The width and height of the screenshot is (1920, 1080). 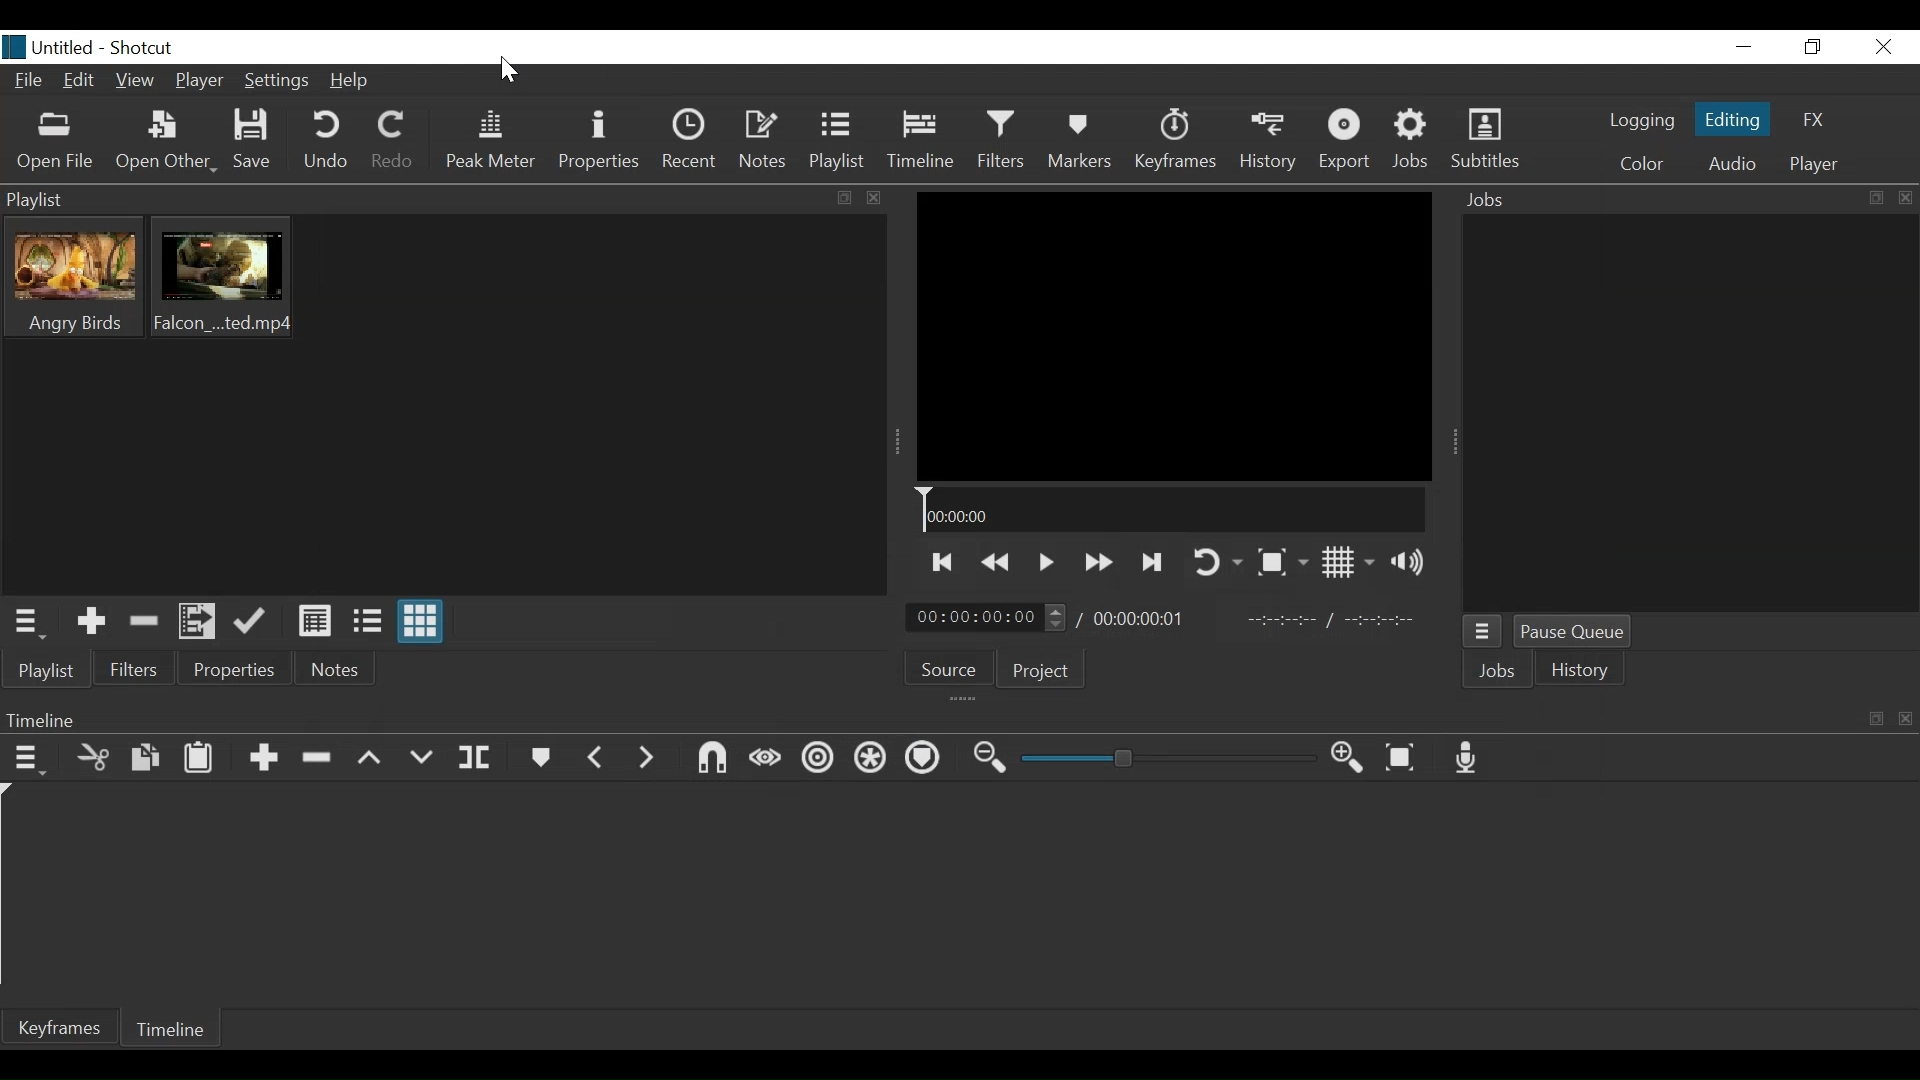 What do you see at coordinates (1330, 620) in the screenshot?
I see `In Point` at bounding box center [1330, 620].